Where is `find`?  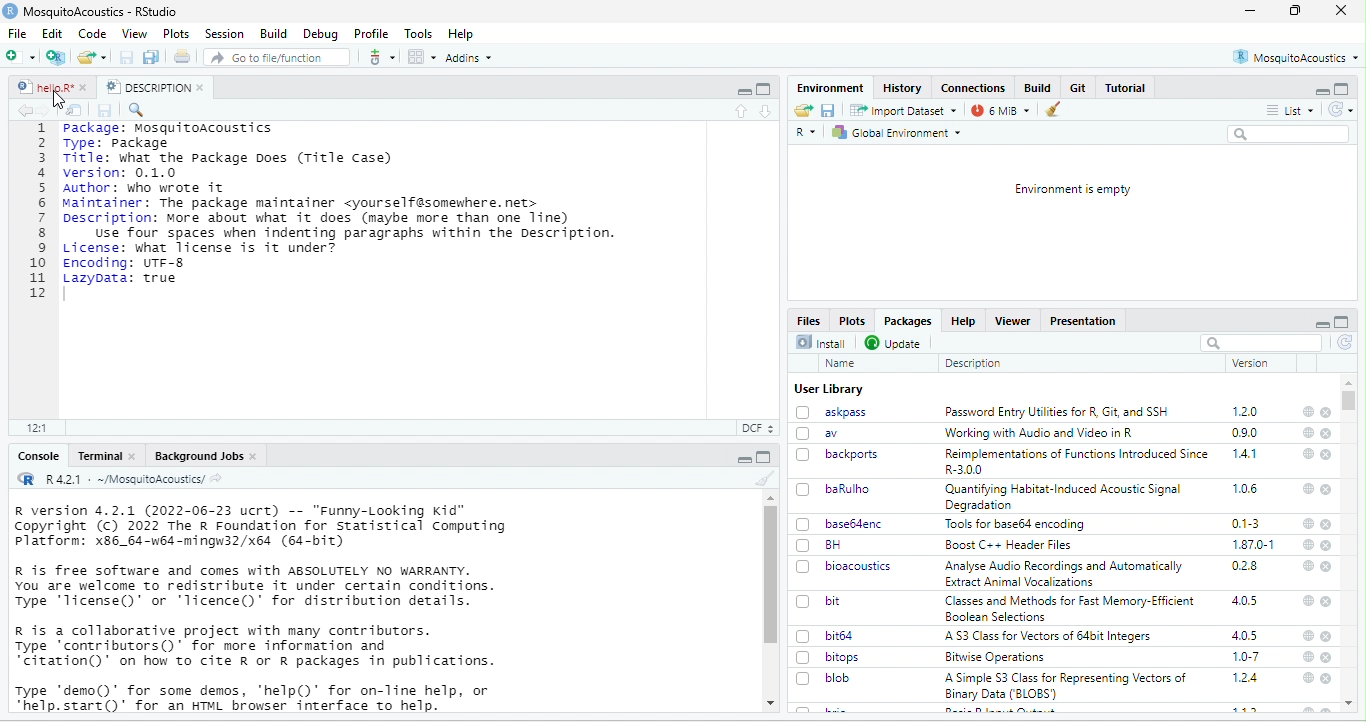
find is located at coordinates (139, 110).